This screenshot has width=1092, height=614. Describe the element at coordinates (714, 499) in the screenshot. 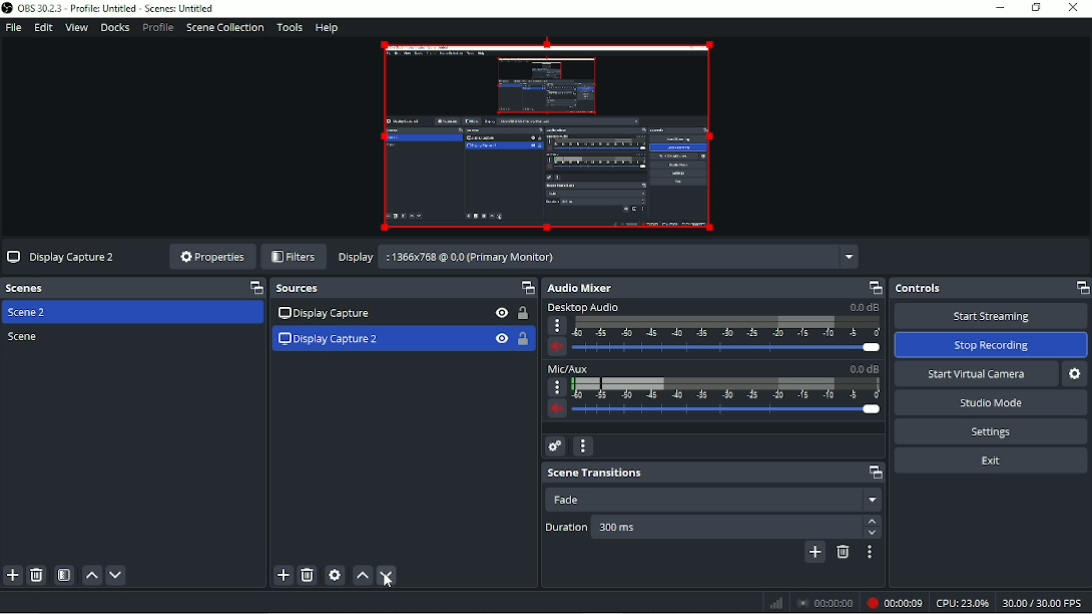

I see `Fade` at that location.